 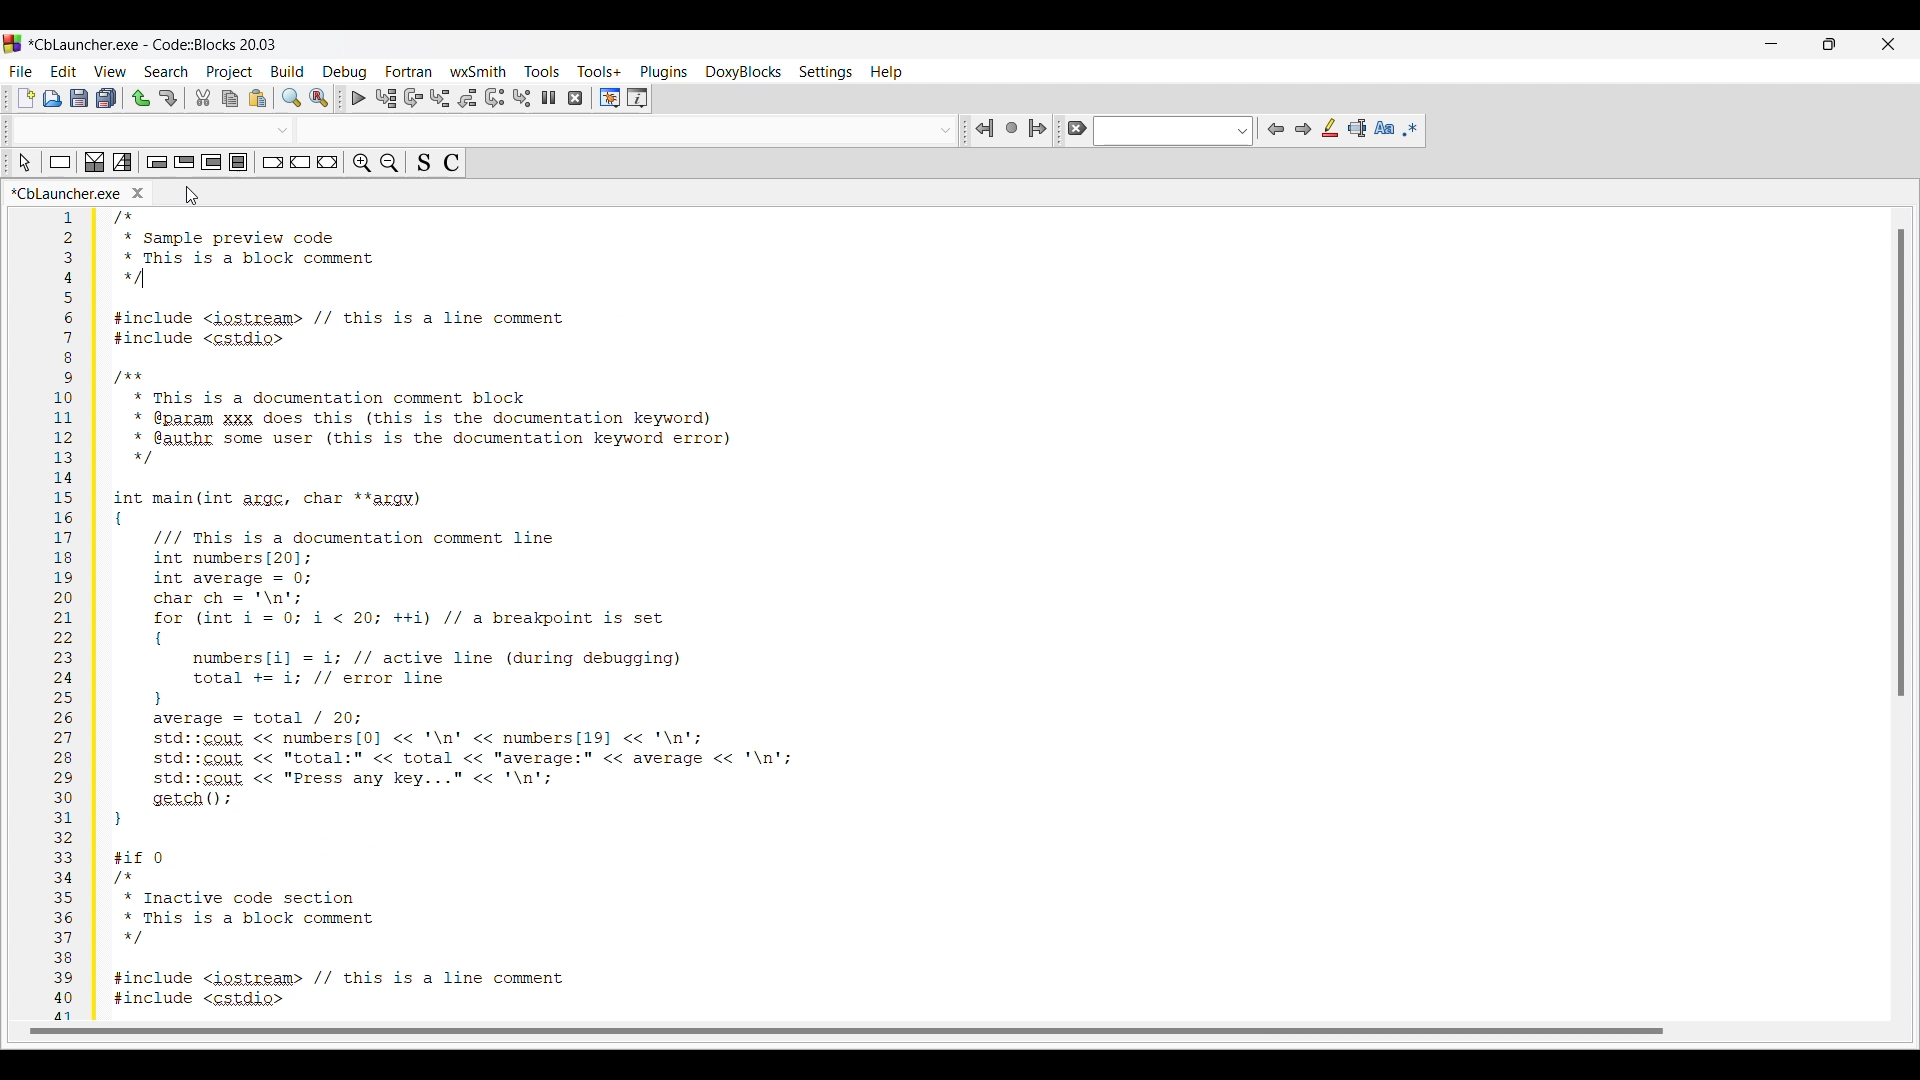 I want to click on Match case , so click(x=1385, y=128).